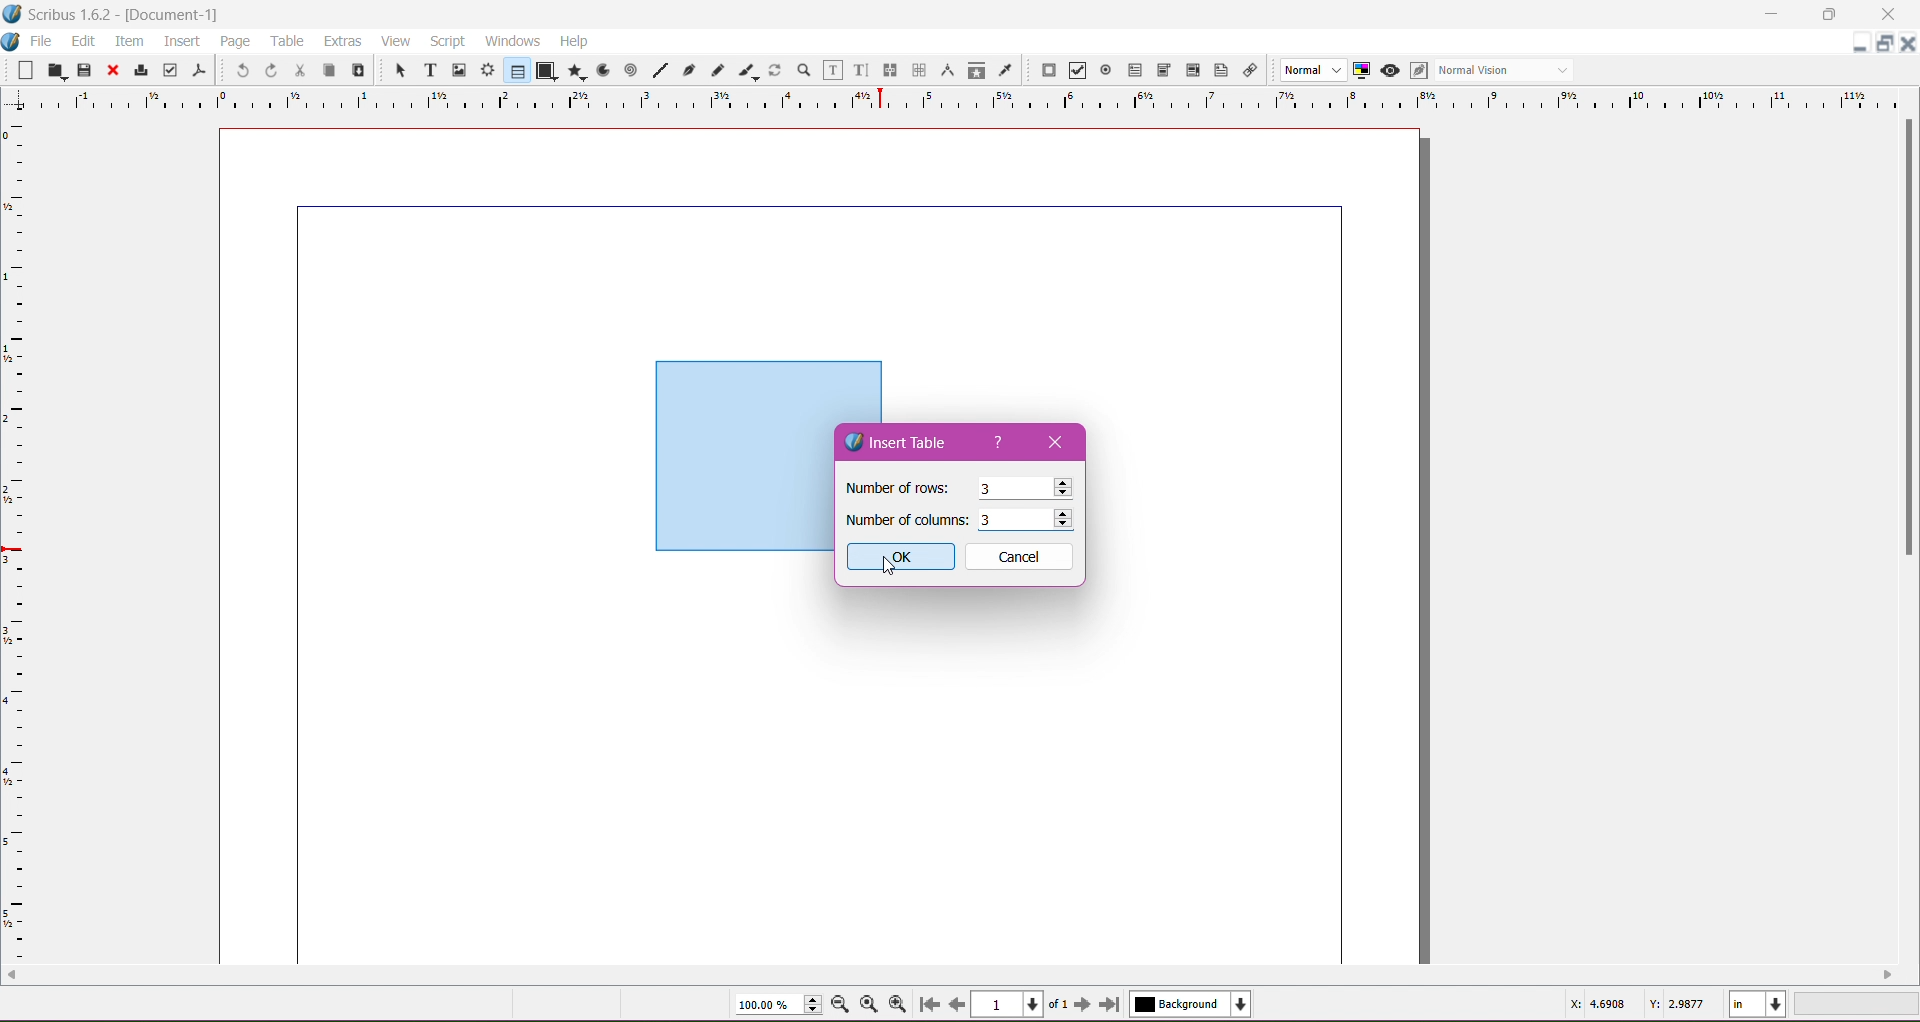  I want to click on 1, so click(996, 521).